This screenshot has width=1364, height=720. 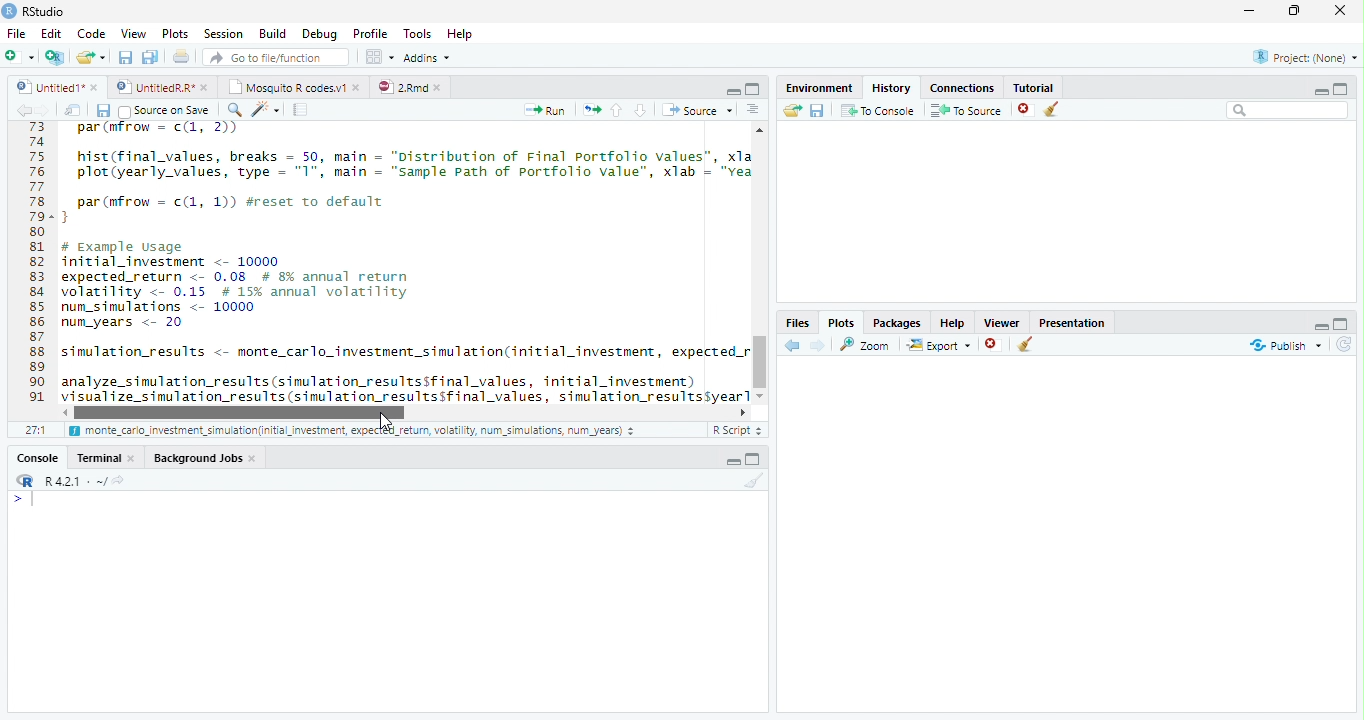 I want to click on Debug, so click(x=318, y=34).